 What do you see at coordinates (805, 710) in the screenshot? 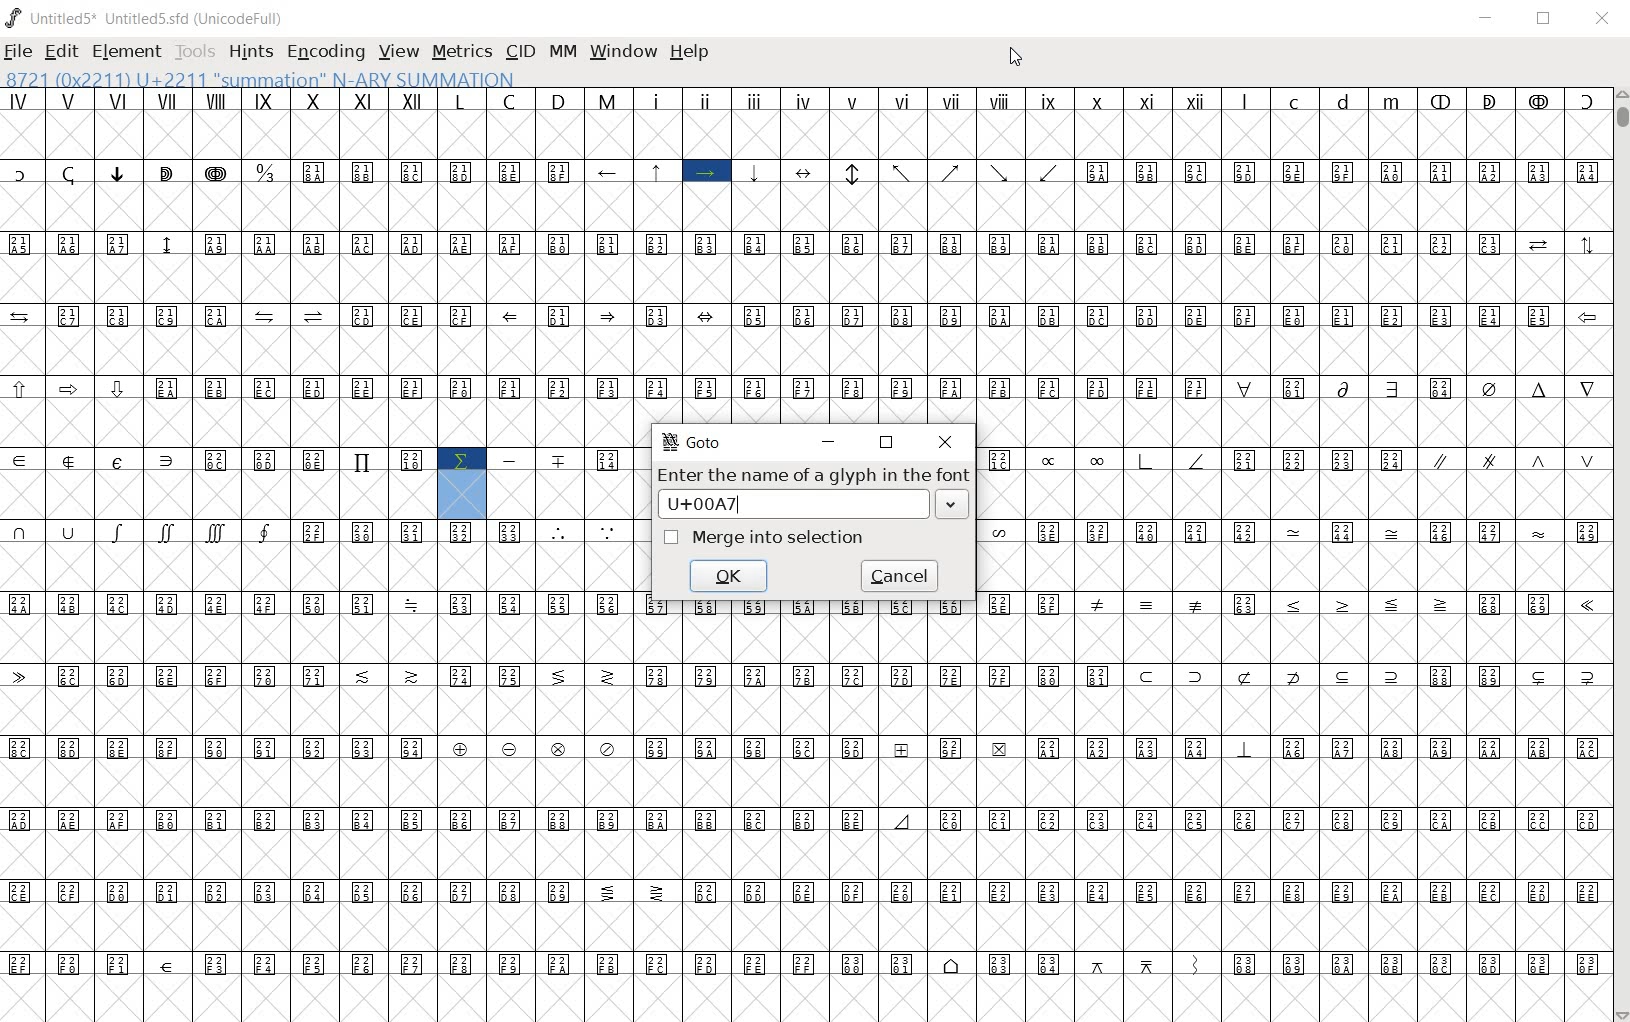
I see `empty cells` at bounding box center [805, 710].